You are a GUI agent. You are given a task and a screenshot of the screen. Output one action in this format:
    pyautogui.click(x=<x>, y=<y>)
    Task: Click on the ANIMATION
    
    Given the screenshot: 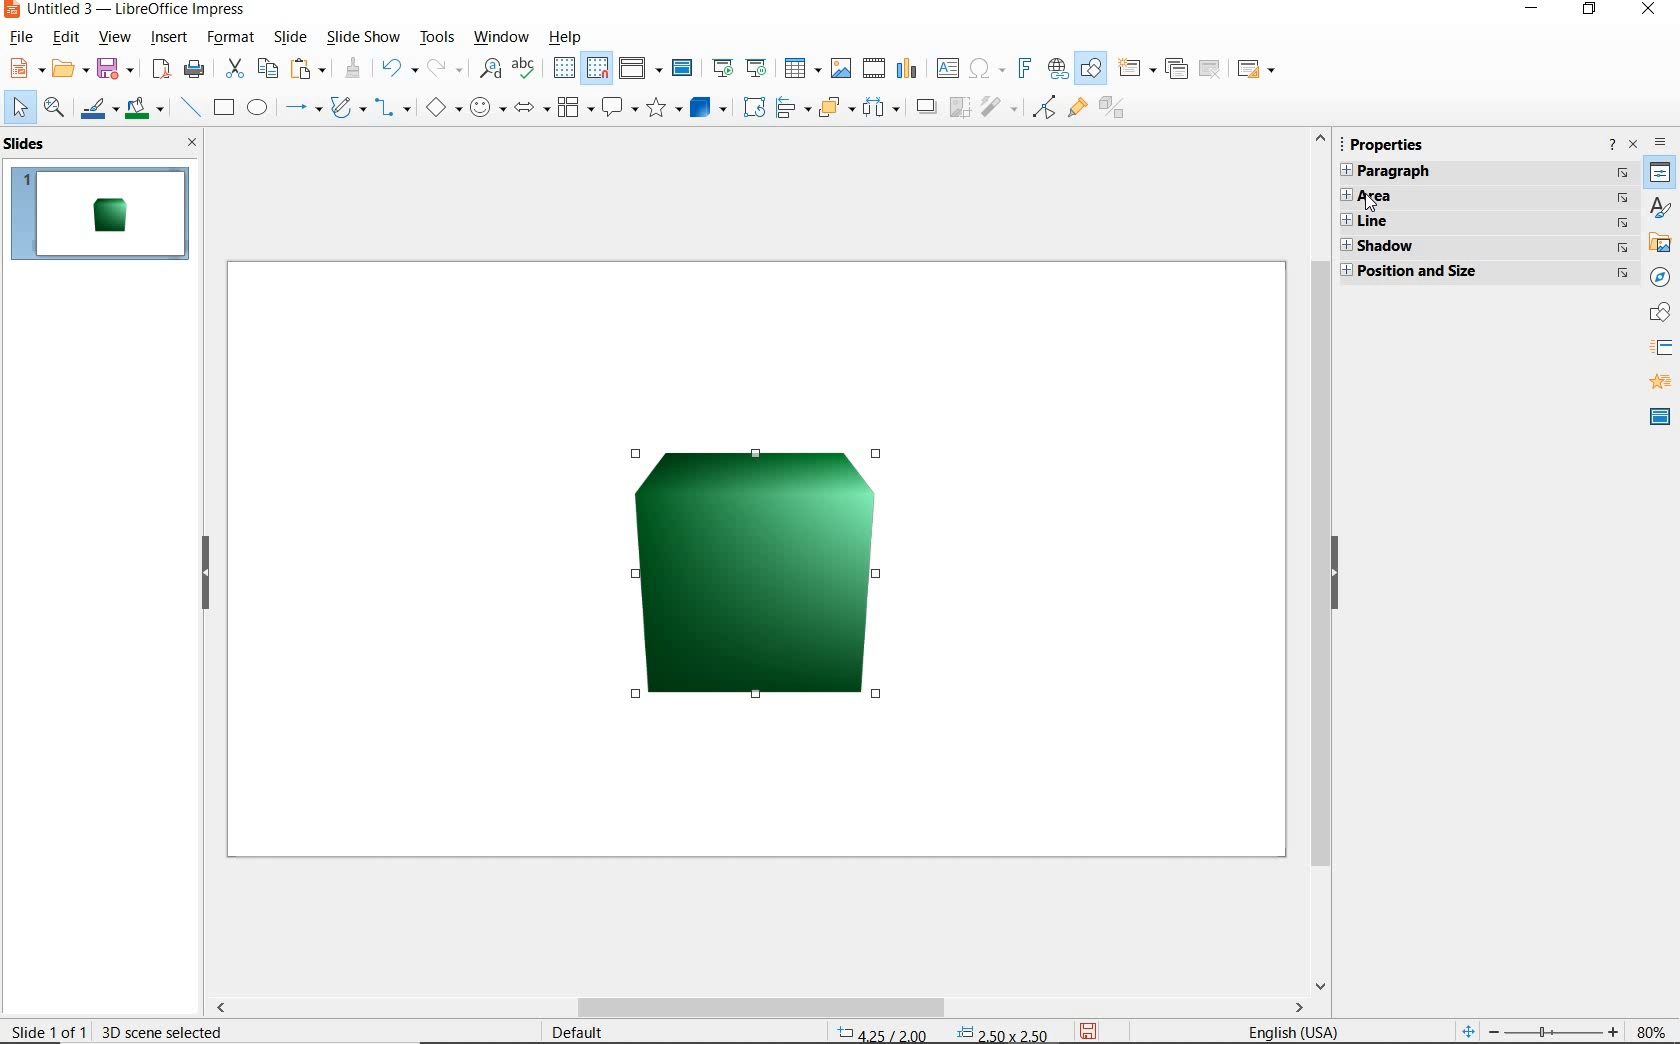 What is the action you would take?
    pyautogui.click(x=1661, y=385)
    